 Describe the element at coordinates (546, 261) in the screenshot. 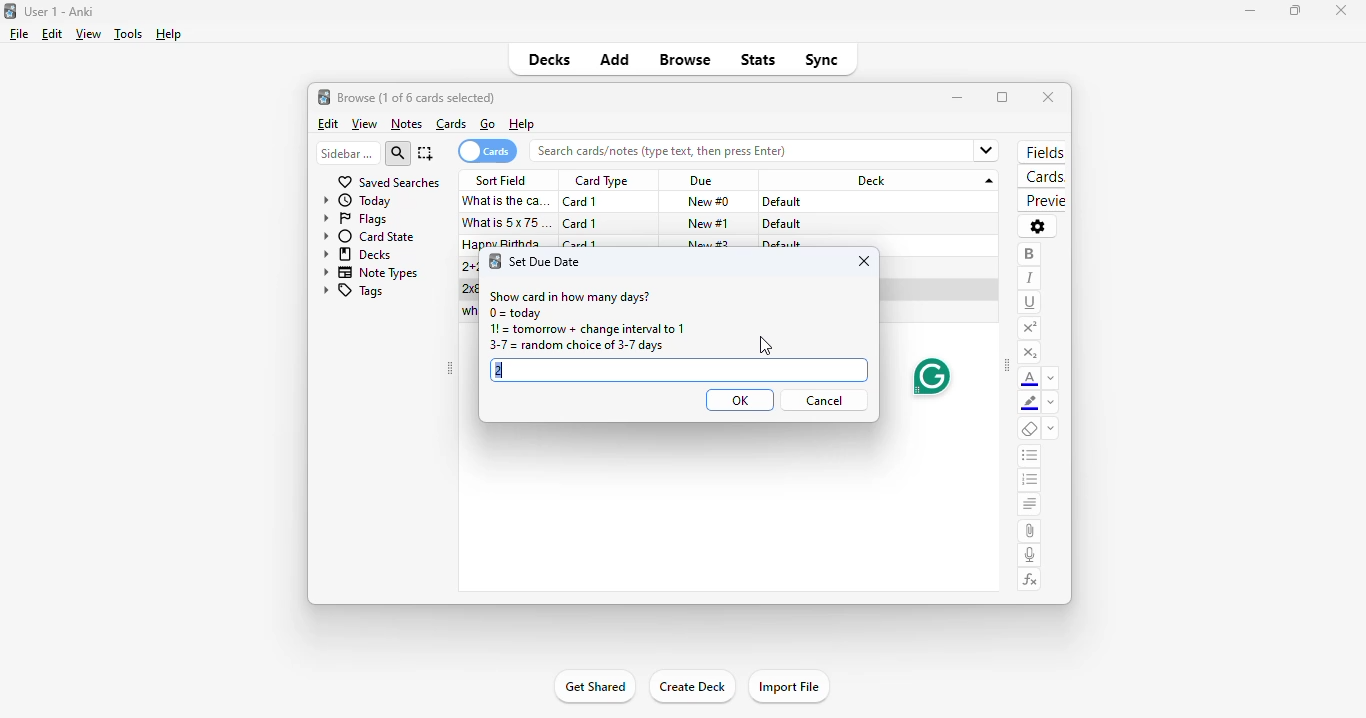

I see `set due date` at that location.